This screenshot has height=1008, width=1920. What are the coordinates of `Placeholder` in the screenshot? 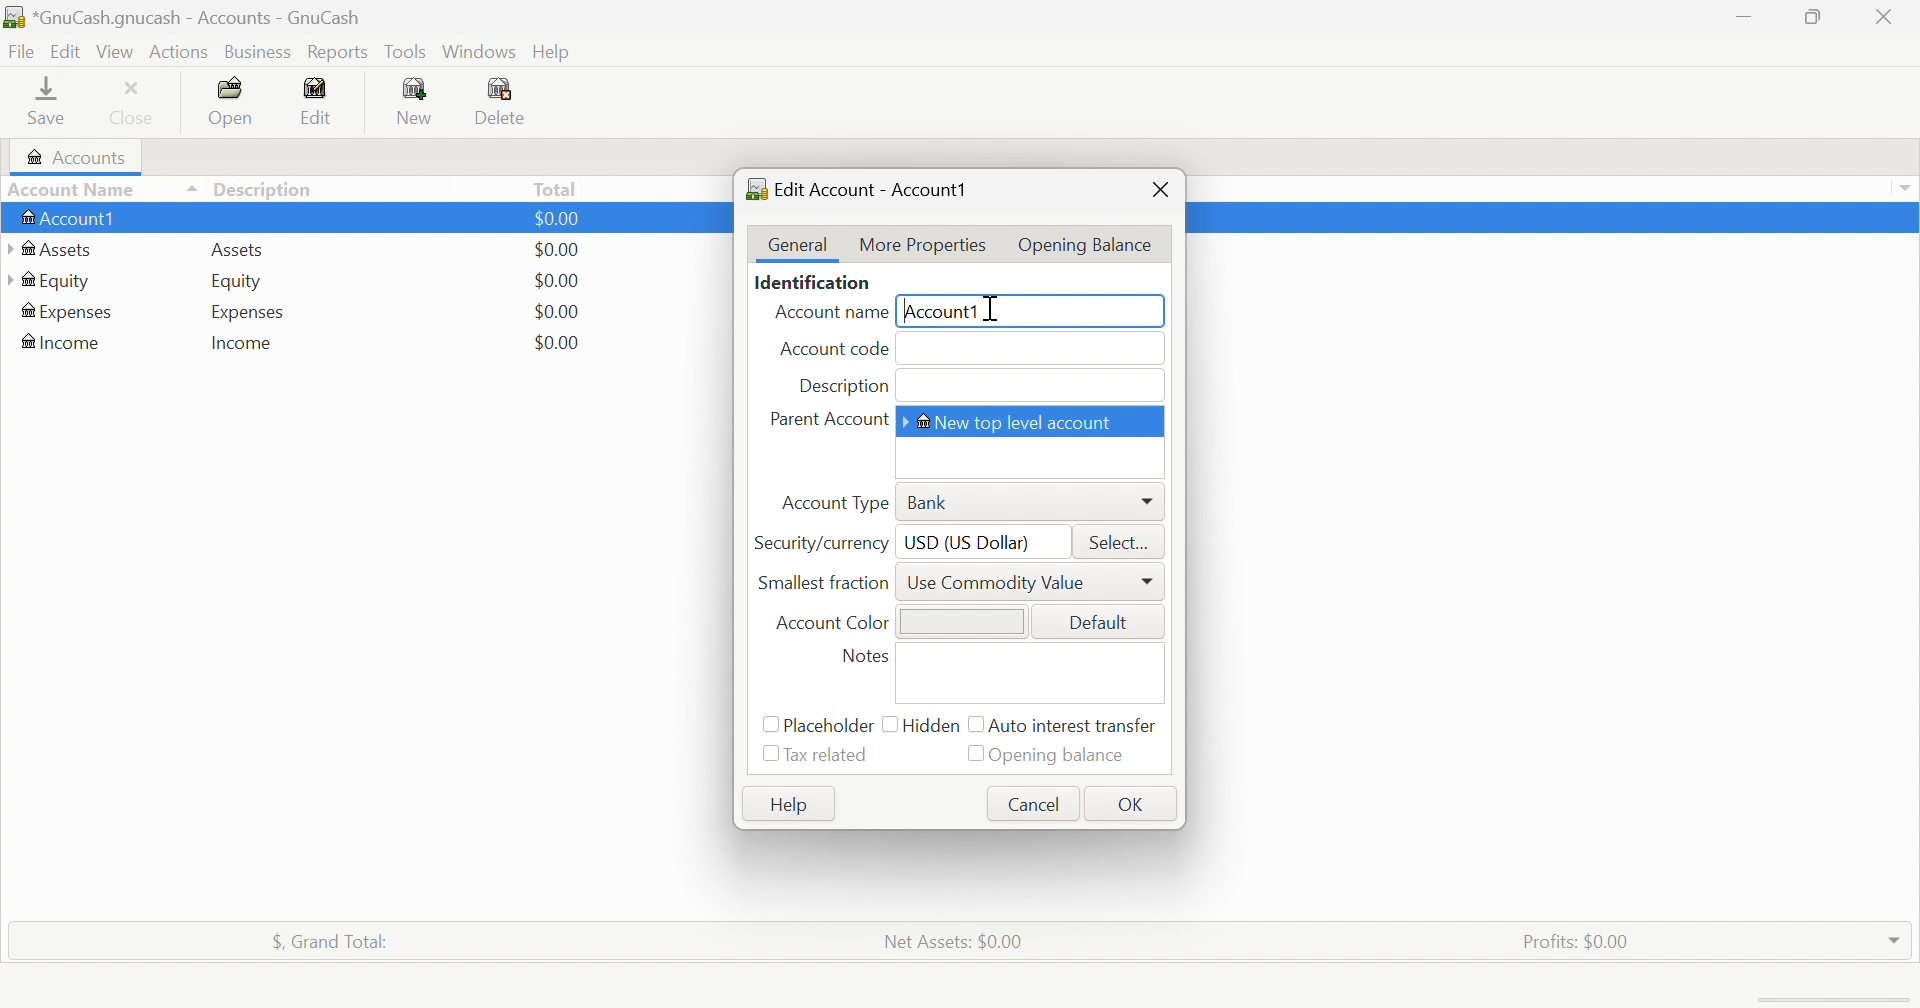 It's located at (818, 720).